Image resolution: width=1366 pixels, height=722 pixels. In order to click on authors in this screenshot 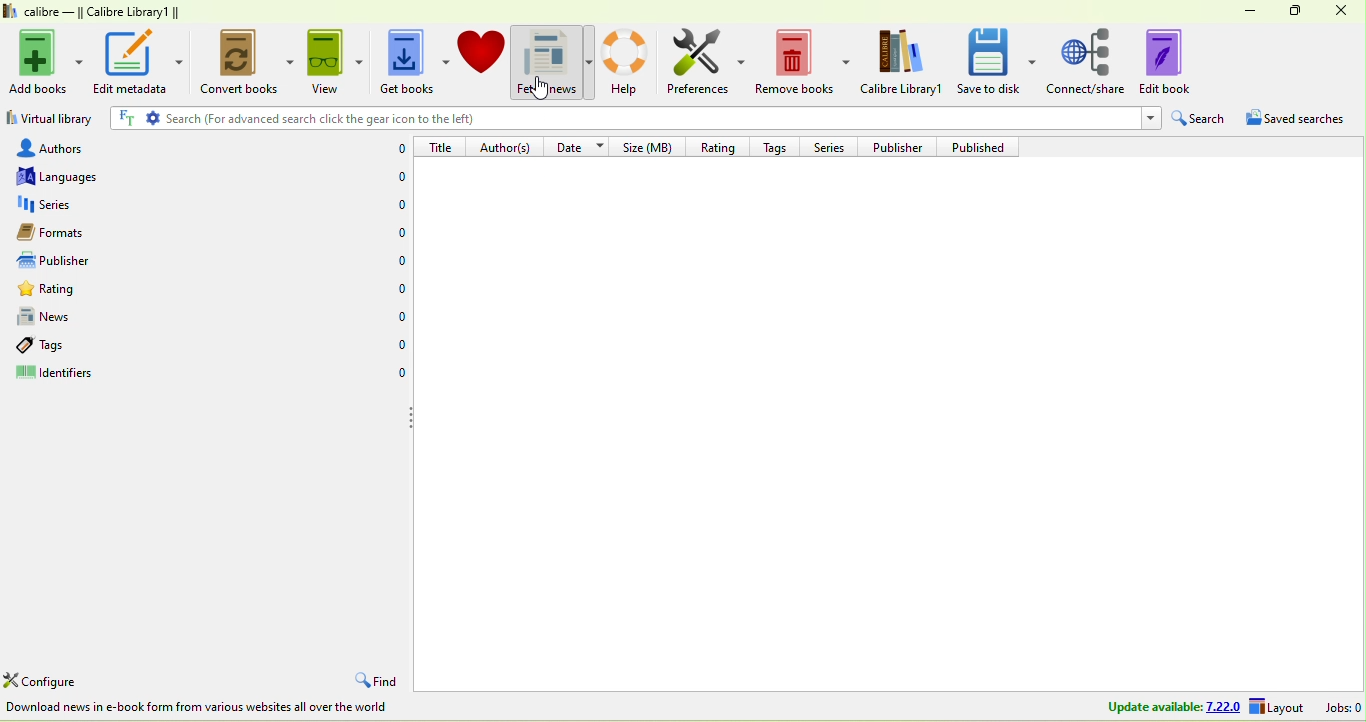, I will do `click(508, 146)`.